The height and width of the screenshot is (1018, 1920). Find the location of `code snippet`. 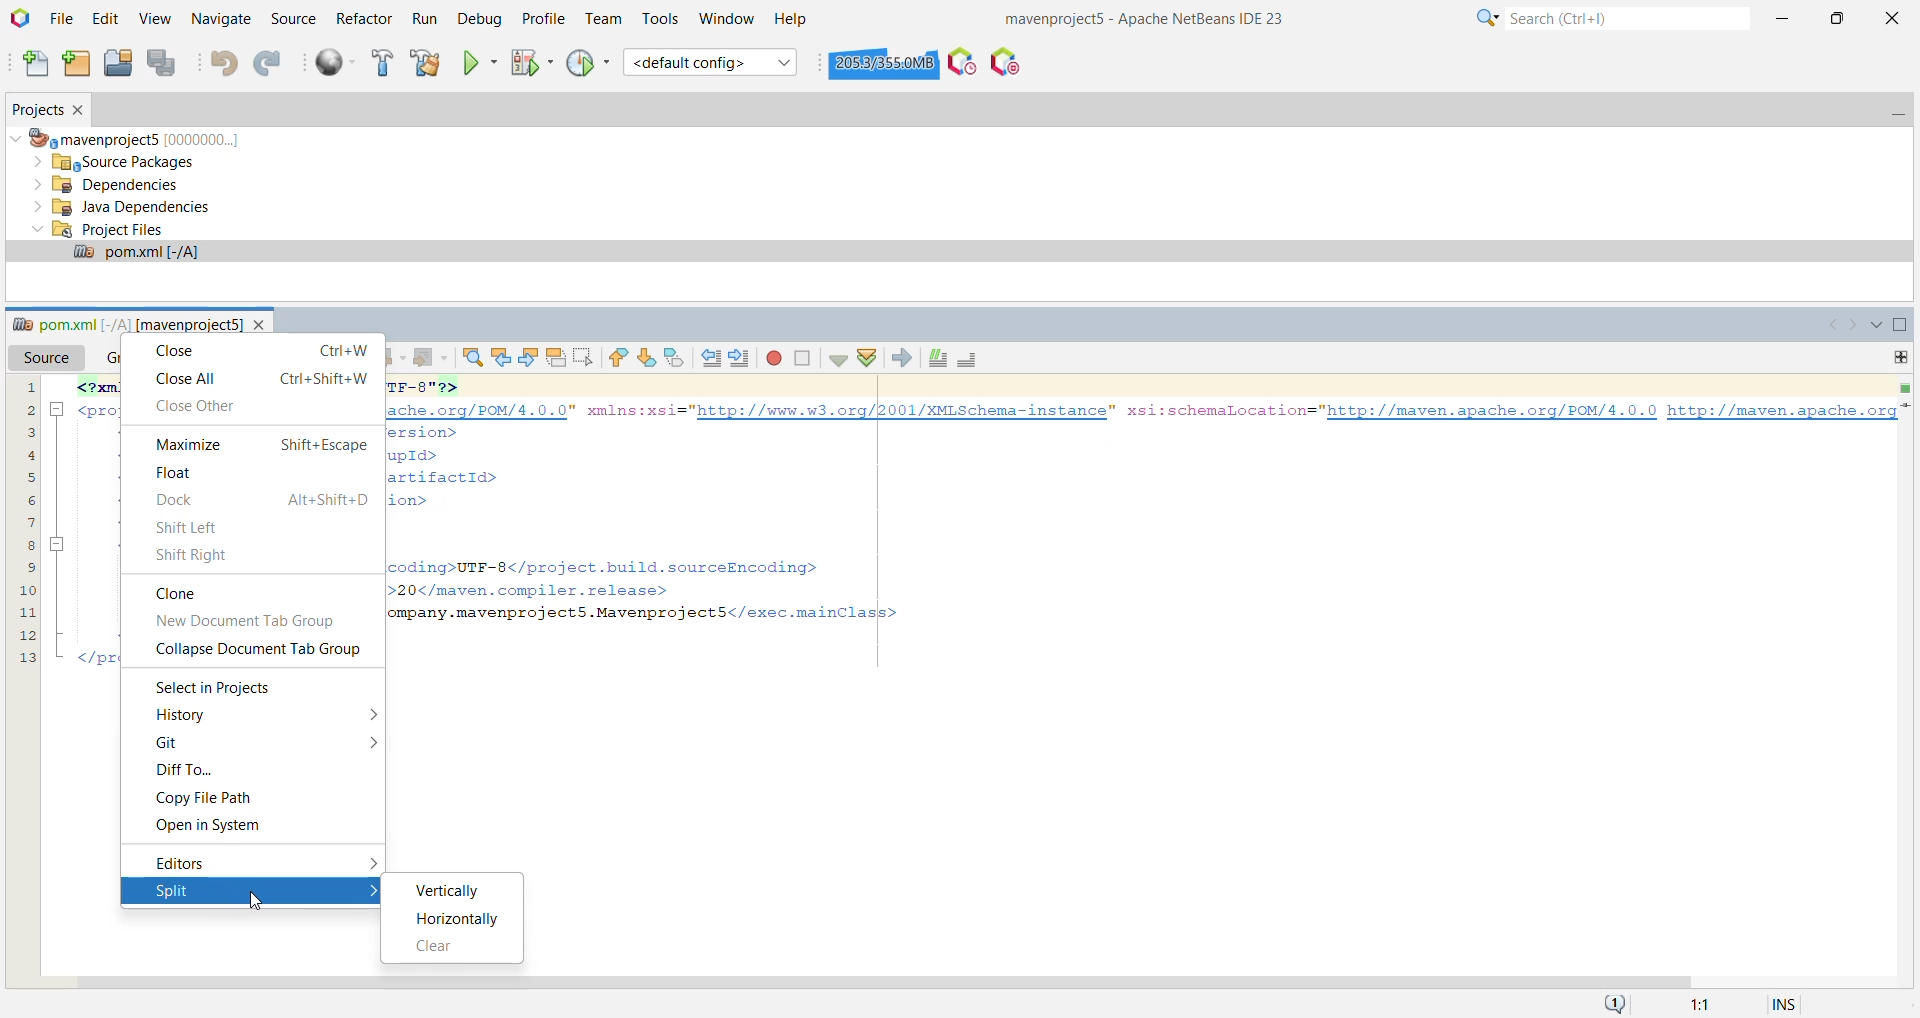

code snippet is located at coordinates (1122, 516).